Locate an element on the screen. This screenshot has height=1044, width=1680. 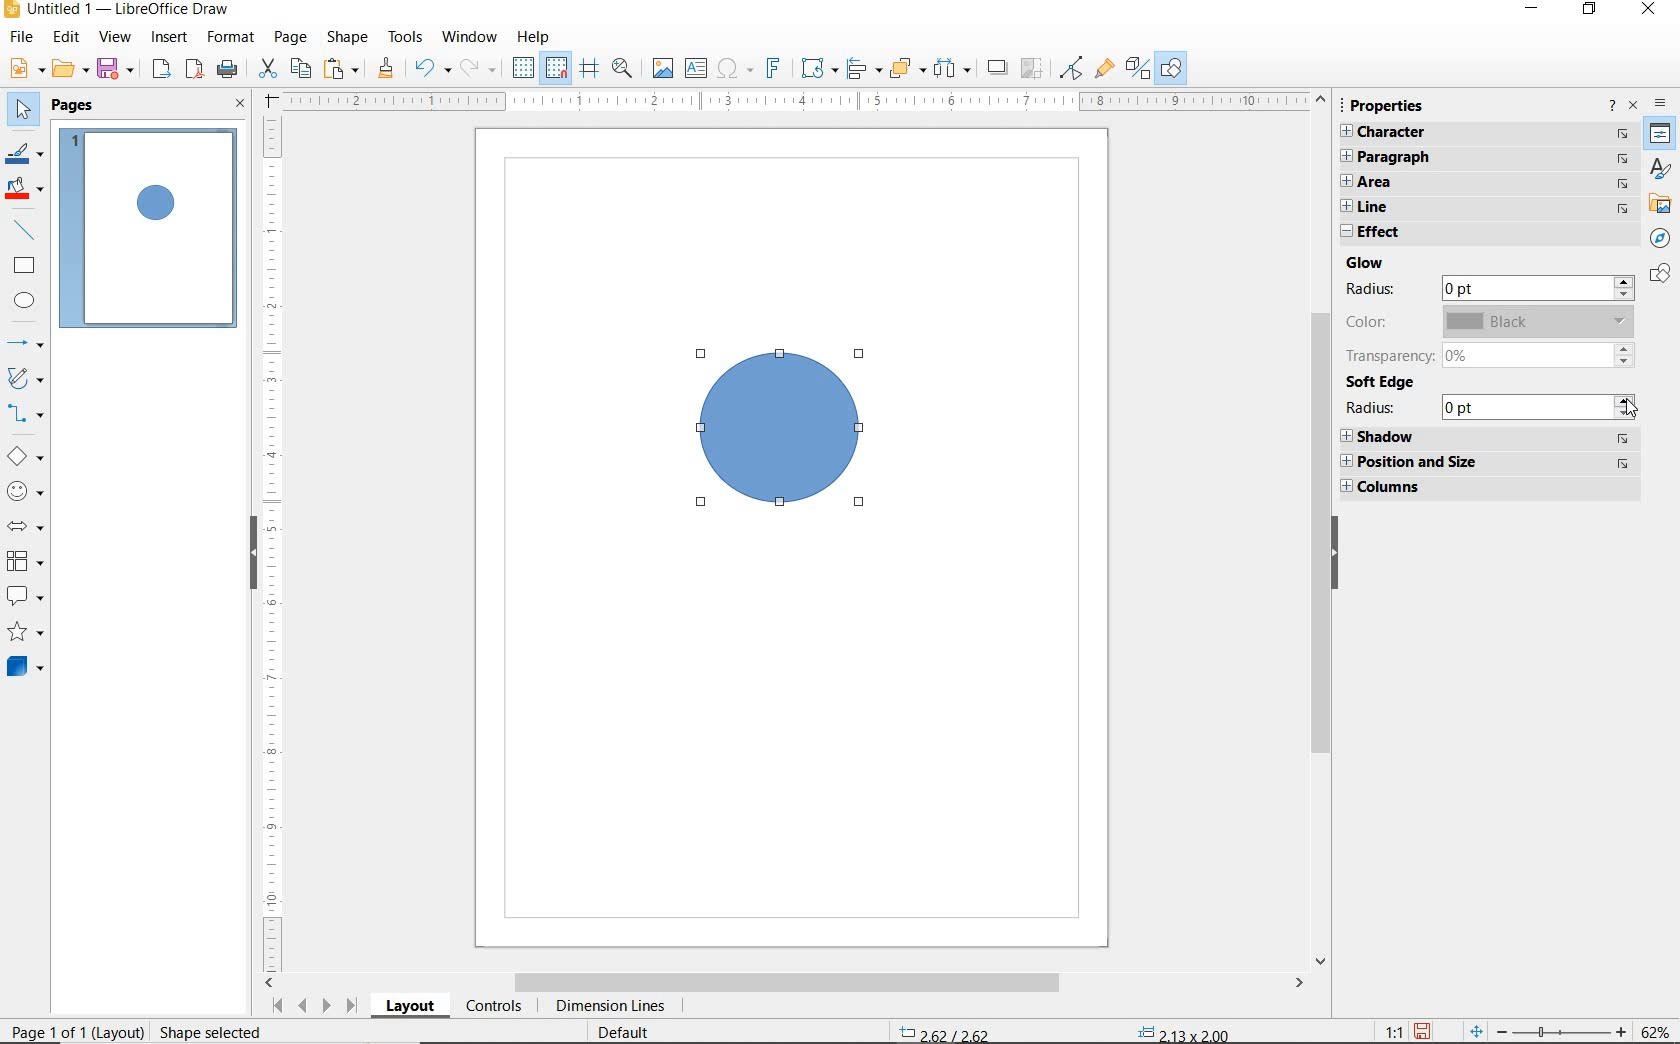
Shapes is located at coordinates (1660, 277).